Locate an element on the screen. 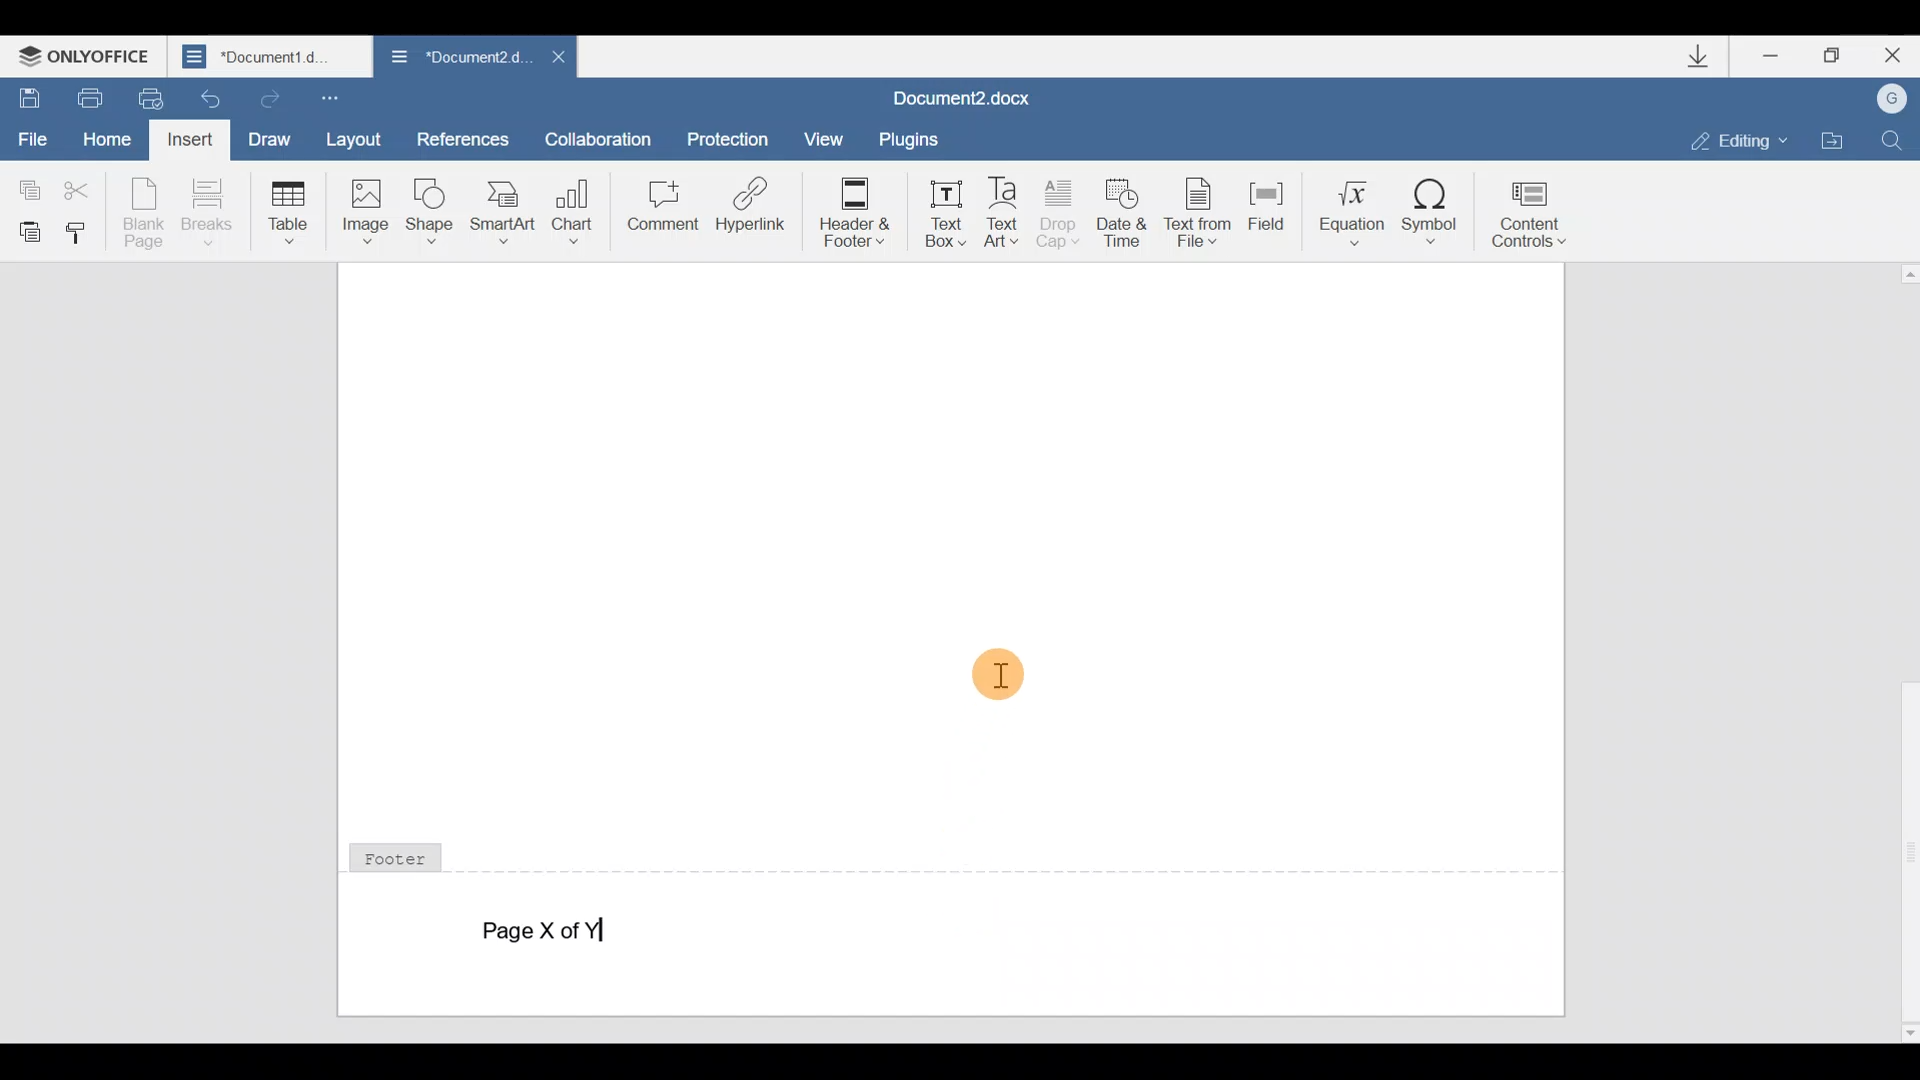  Hyperlink is located at coordinates (752, 211).